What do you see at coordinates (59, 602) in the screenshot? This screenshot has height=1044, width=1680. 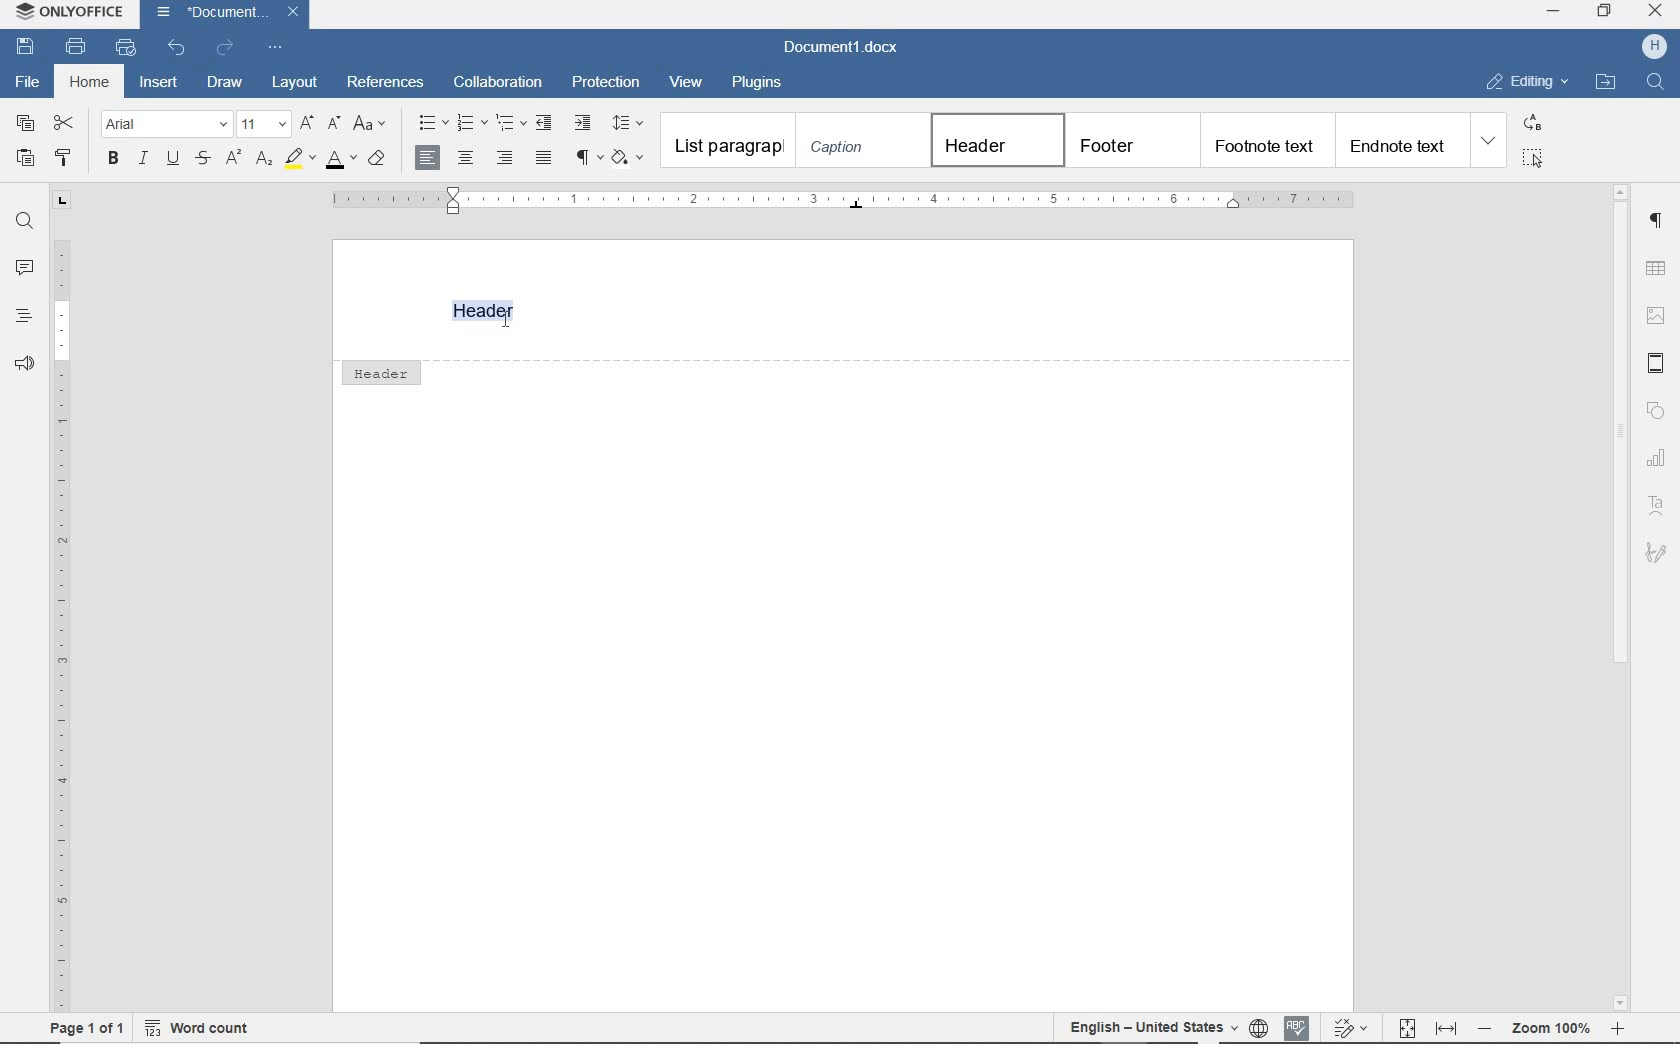 I see `ruler` at bounding box center [59, 602].